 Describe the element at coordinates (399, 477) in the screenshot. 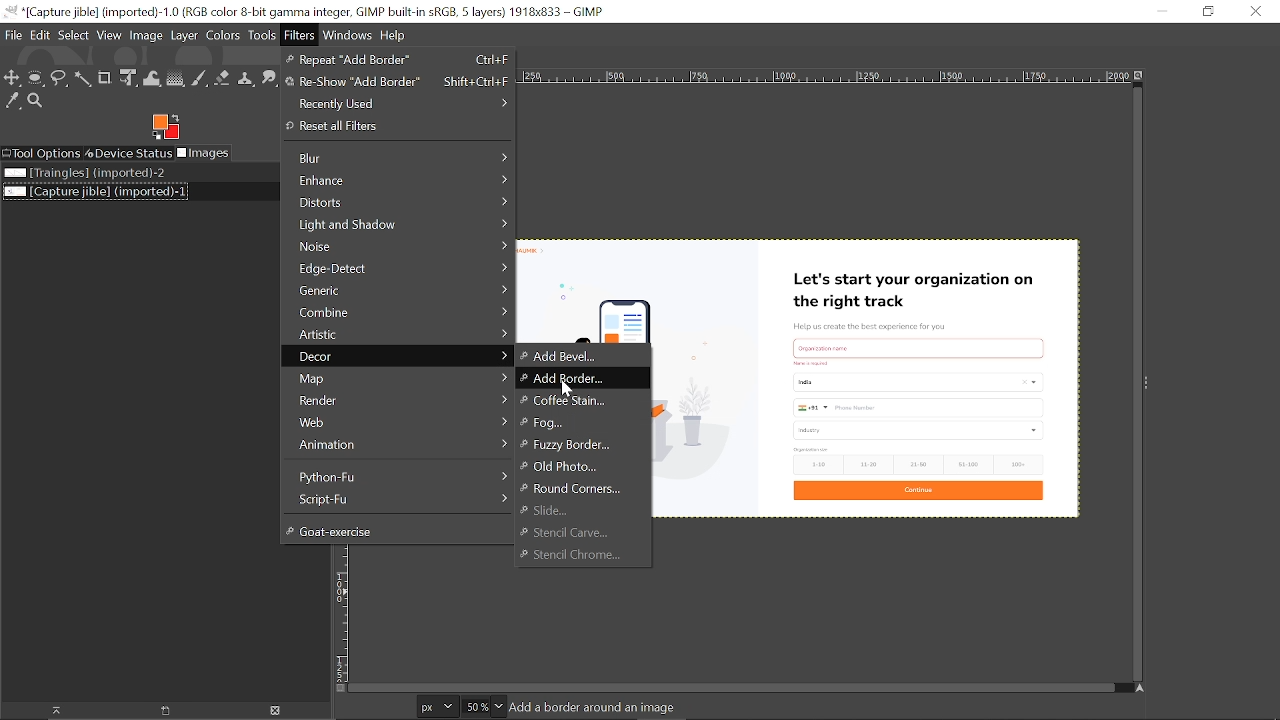

I see `Python-Fu` at that location.